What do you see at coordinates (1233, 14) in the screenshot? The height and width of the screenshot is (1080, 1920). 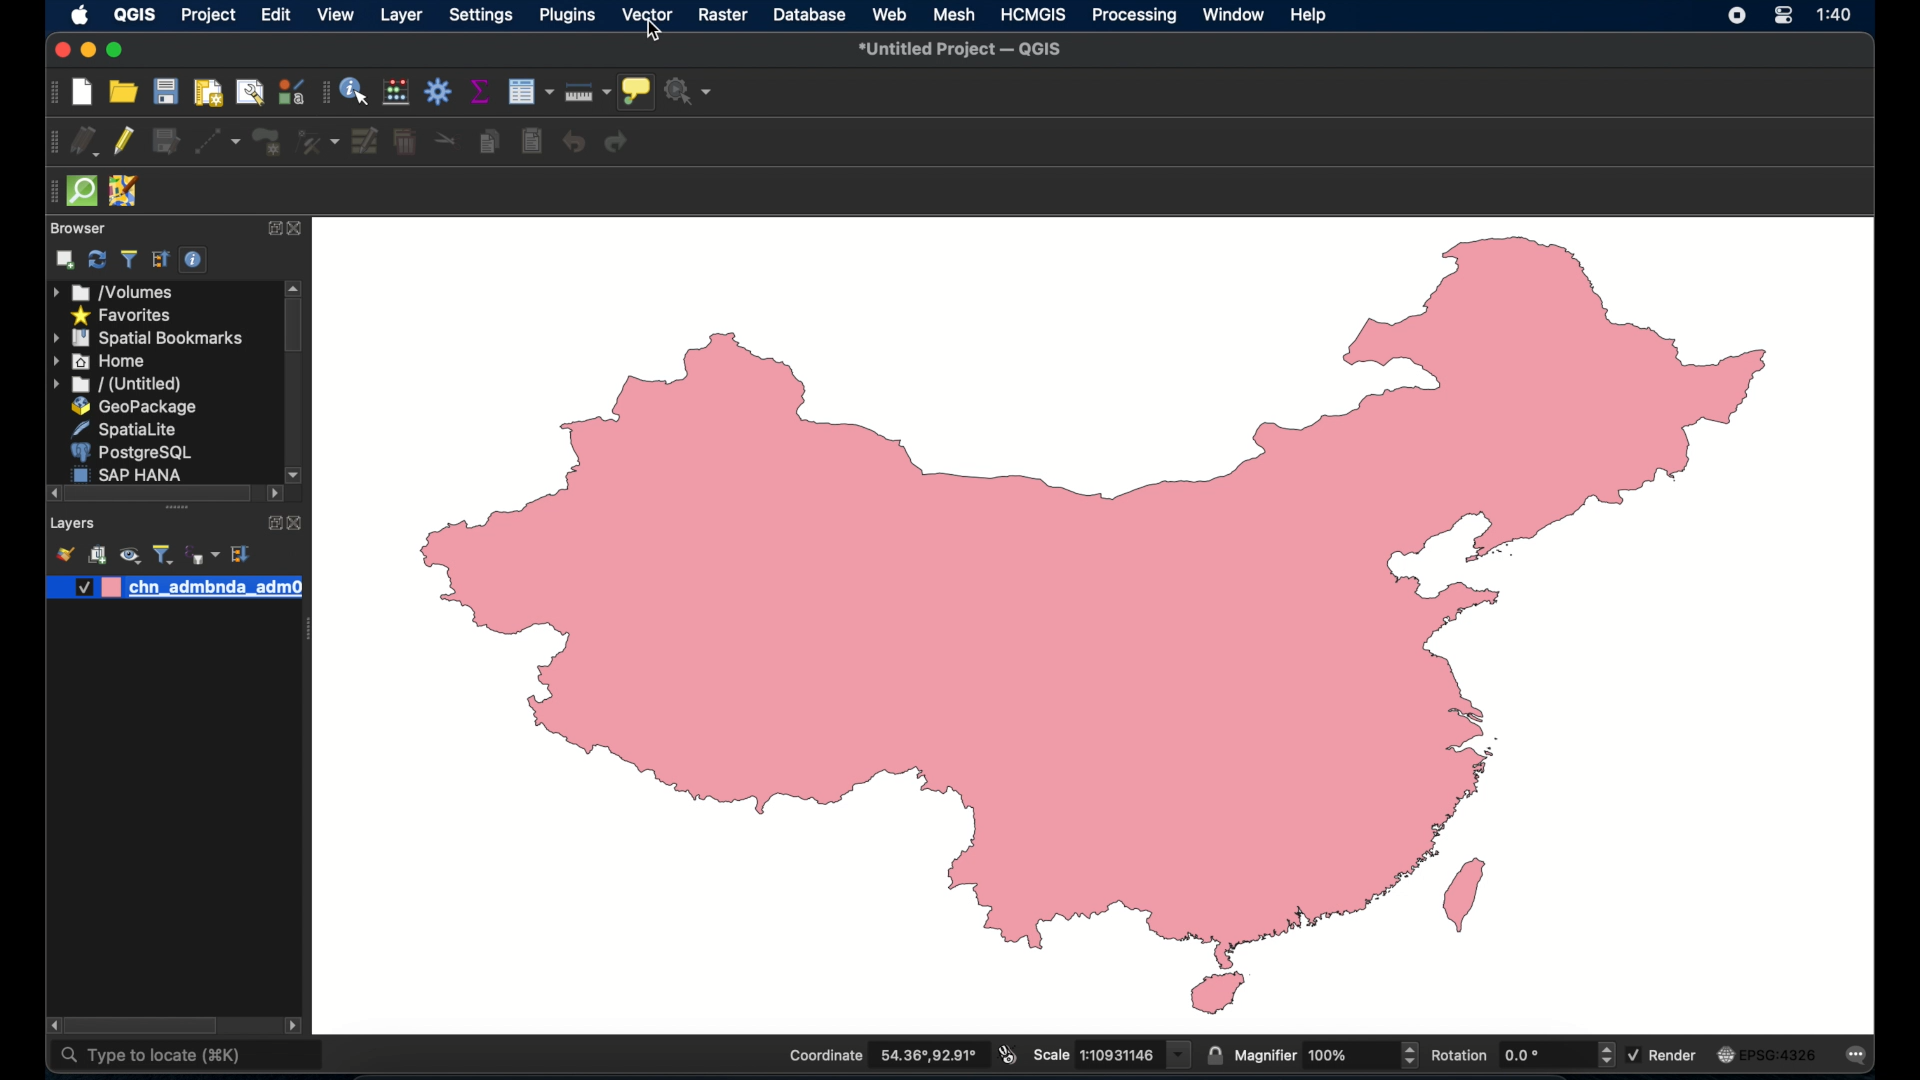 I see `window` at bounding box center [1233, 14].